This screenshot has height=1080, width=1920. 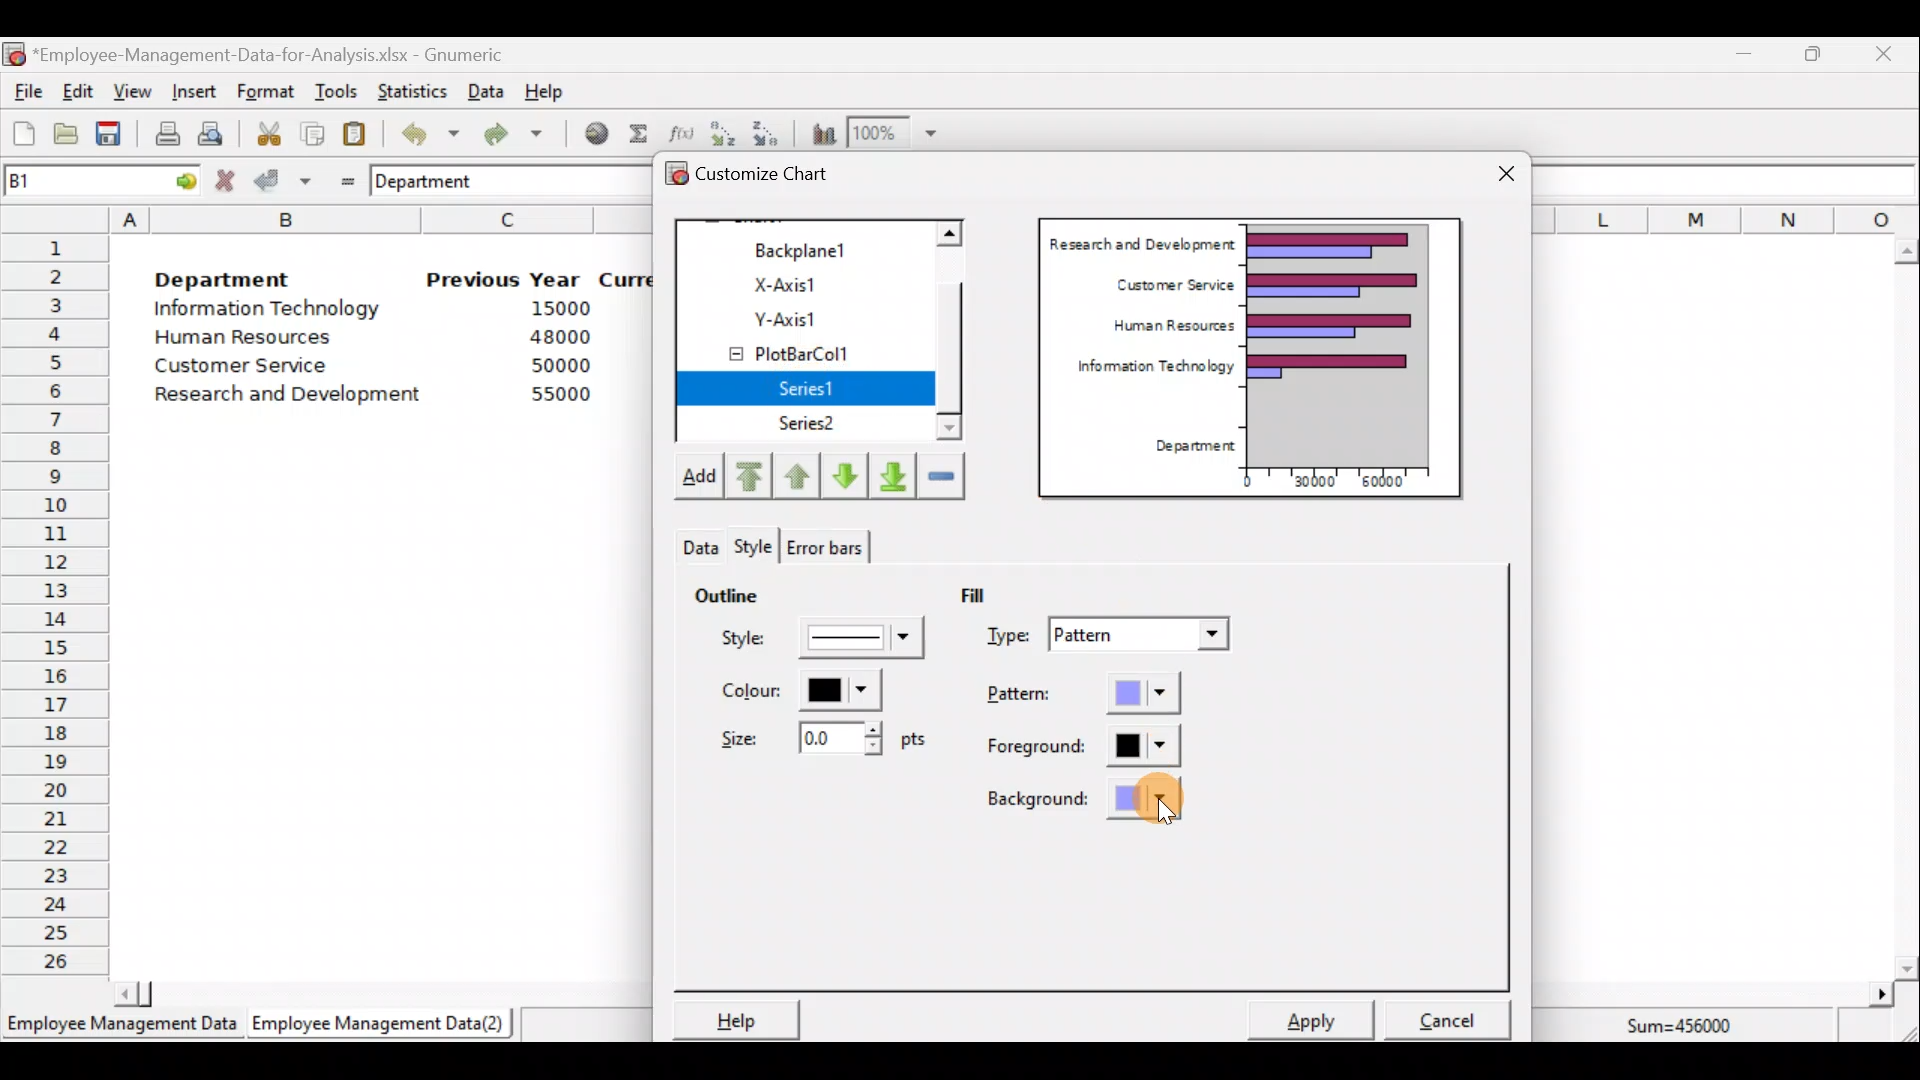 What do you see at coordinates (263, 131) in the screenshot?
I see `Cut the selection` at bounding box center [263, 131].